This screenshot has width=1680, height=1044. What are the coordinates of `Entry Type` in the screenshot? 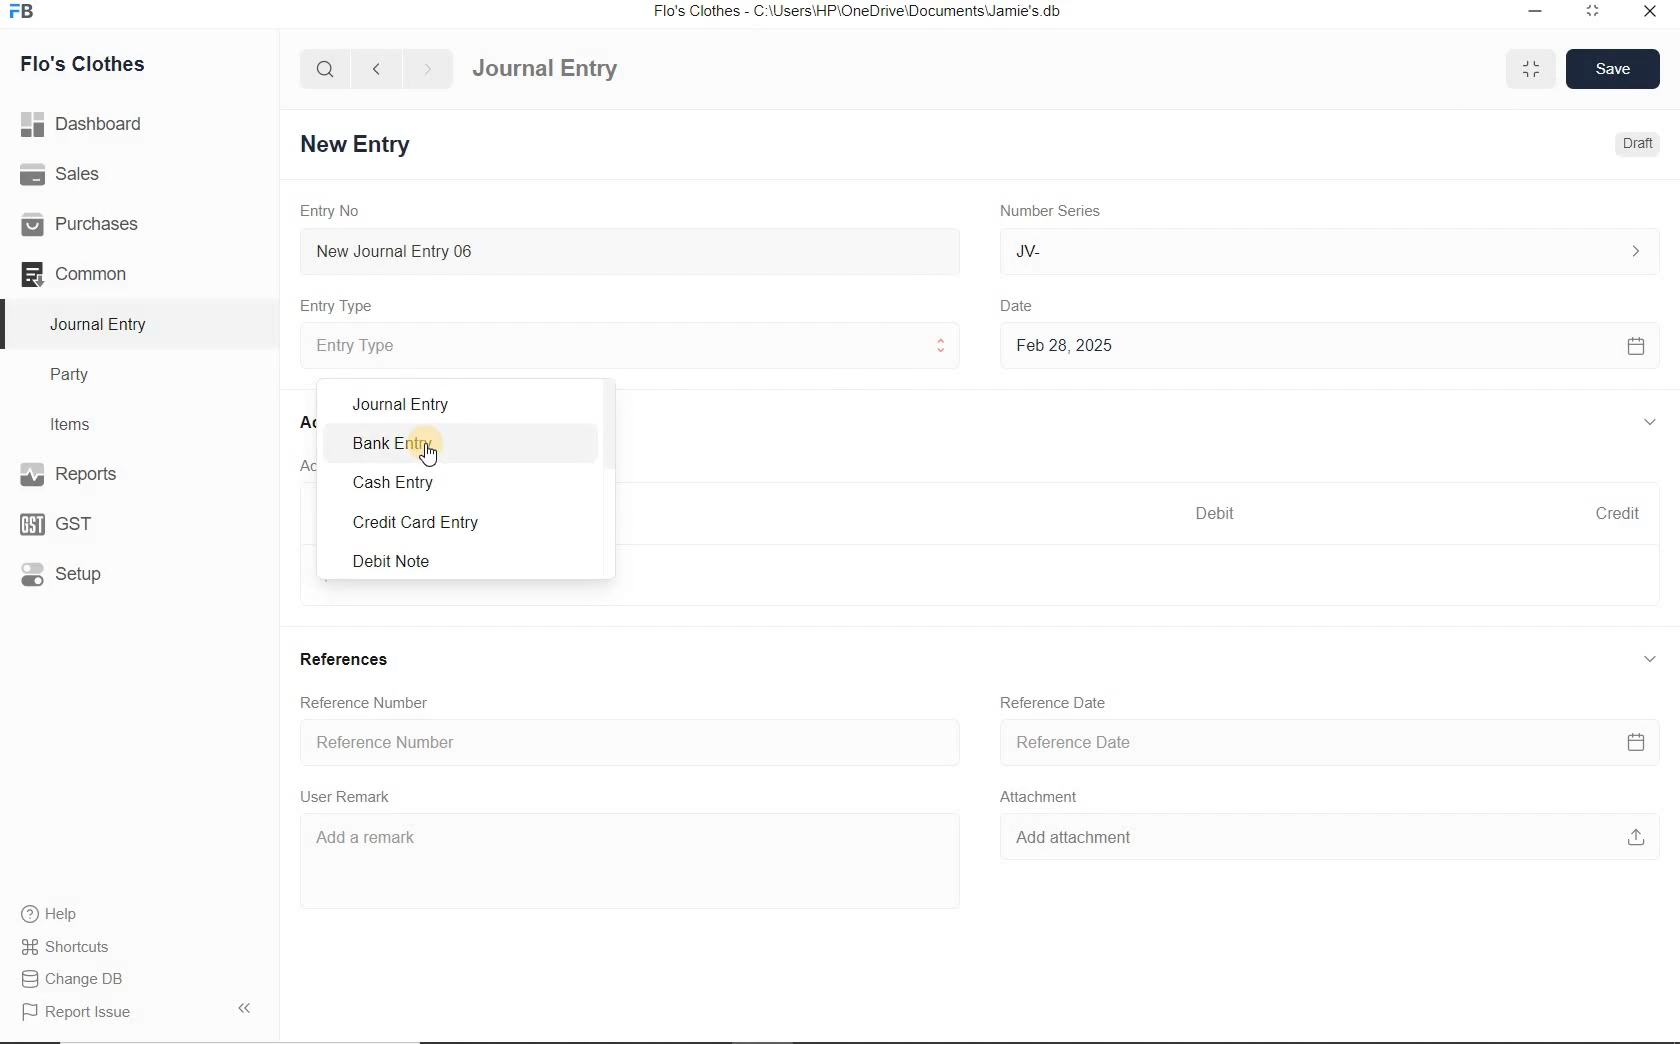 It's located at (631, 343).